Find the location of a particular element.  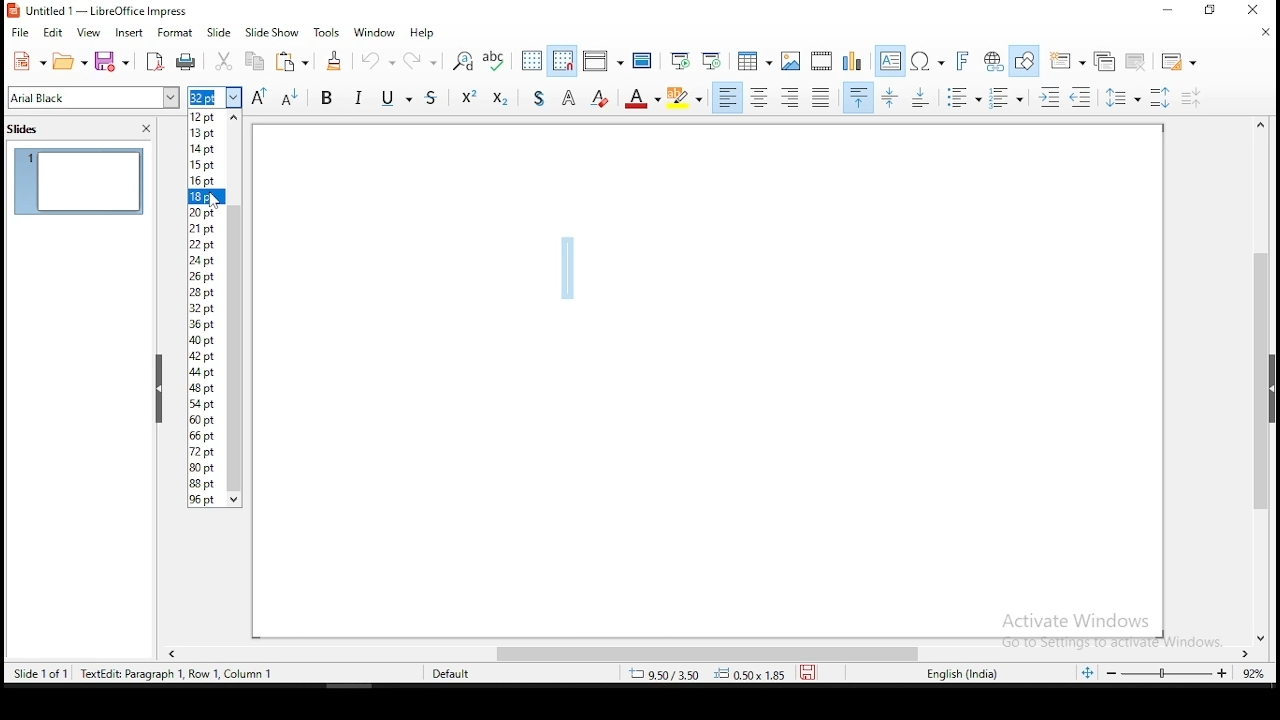

slides is located at coordinates (26, 131).